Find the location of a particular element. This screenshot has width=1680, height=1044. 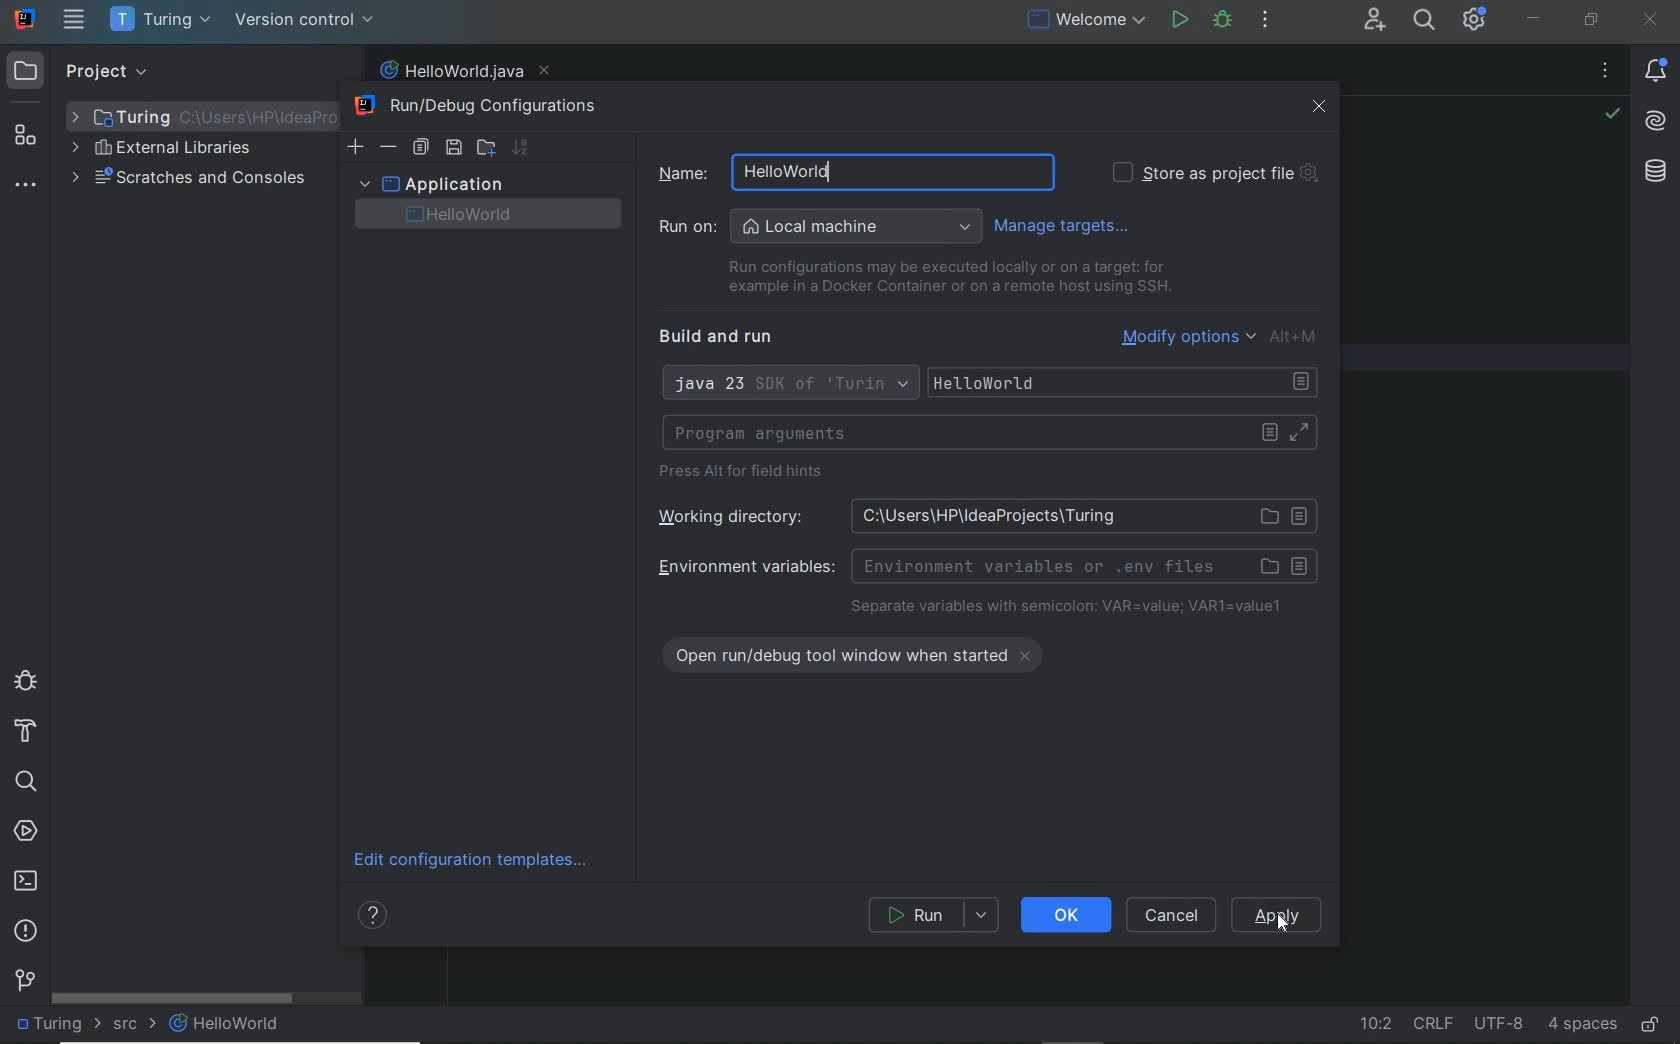

APPLICATION is located at coordinates (430, 183).